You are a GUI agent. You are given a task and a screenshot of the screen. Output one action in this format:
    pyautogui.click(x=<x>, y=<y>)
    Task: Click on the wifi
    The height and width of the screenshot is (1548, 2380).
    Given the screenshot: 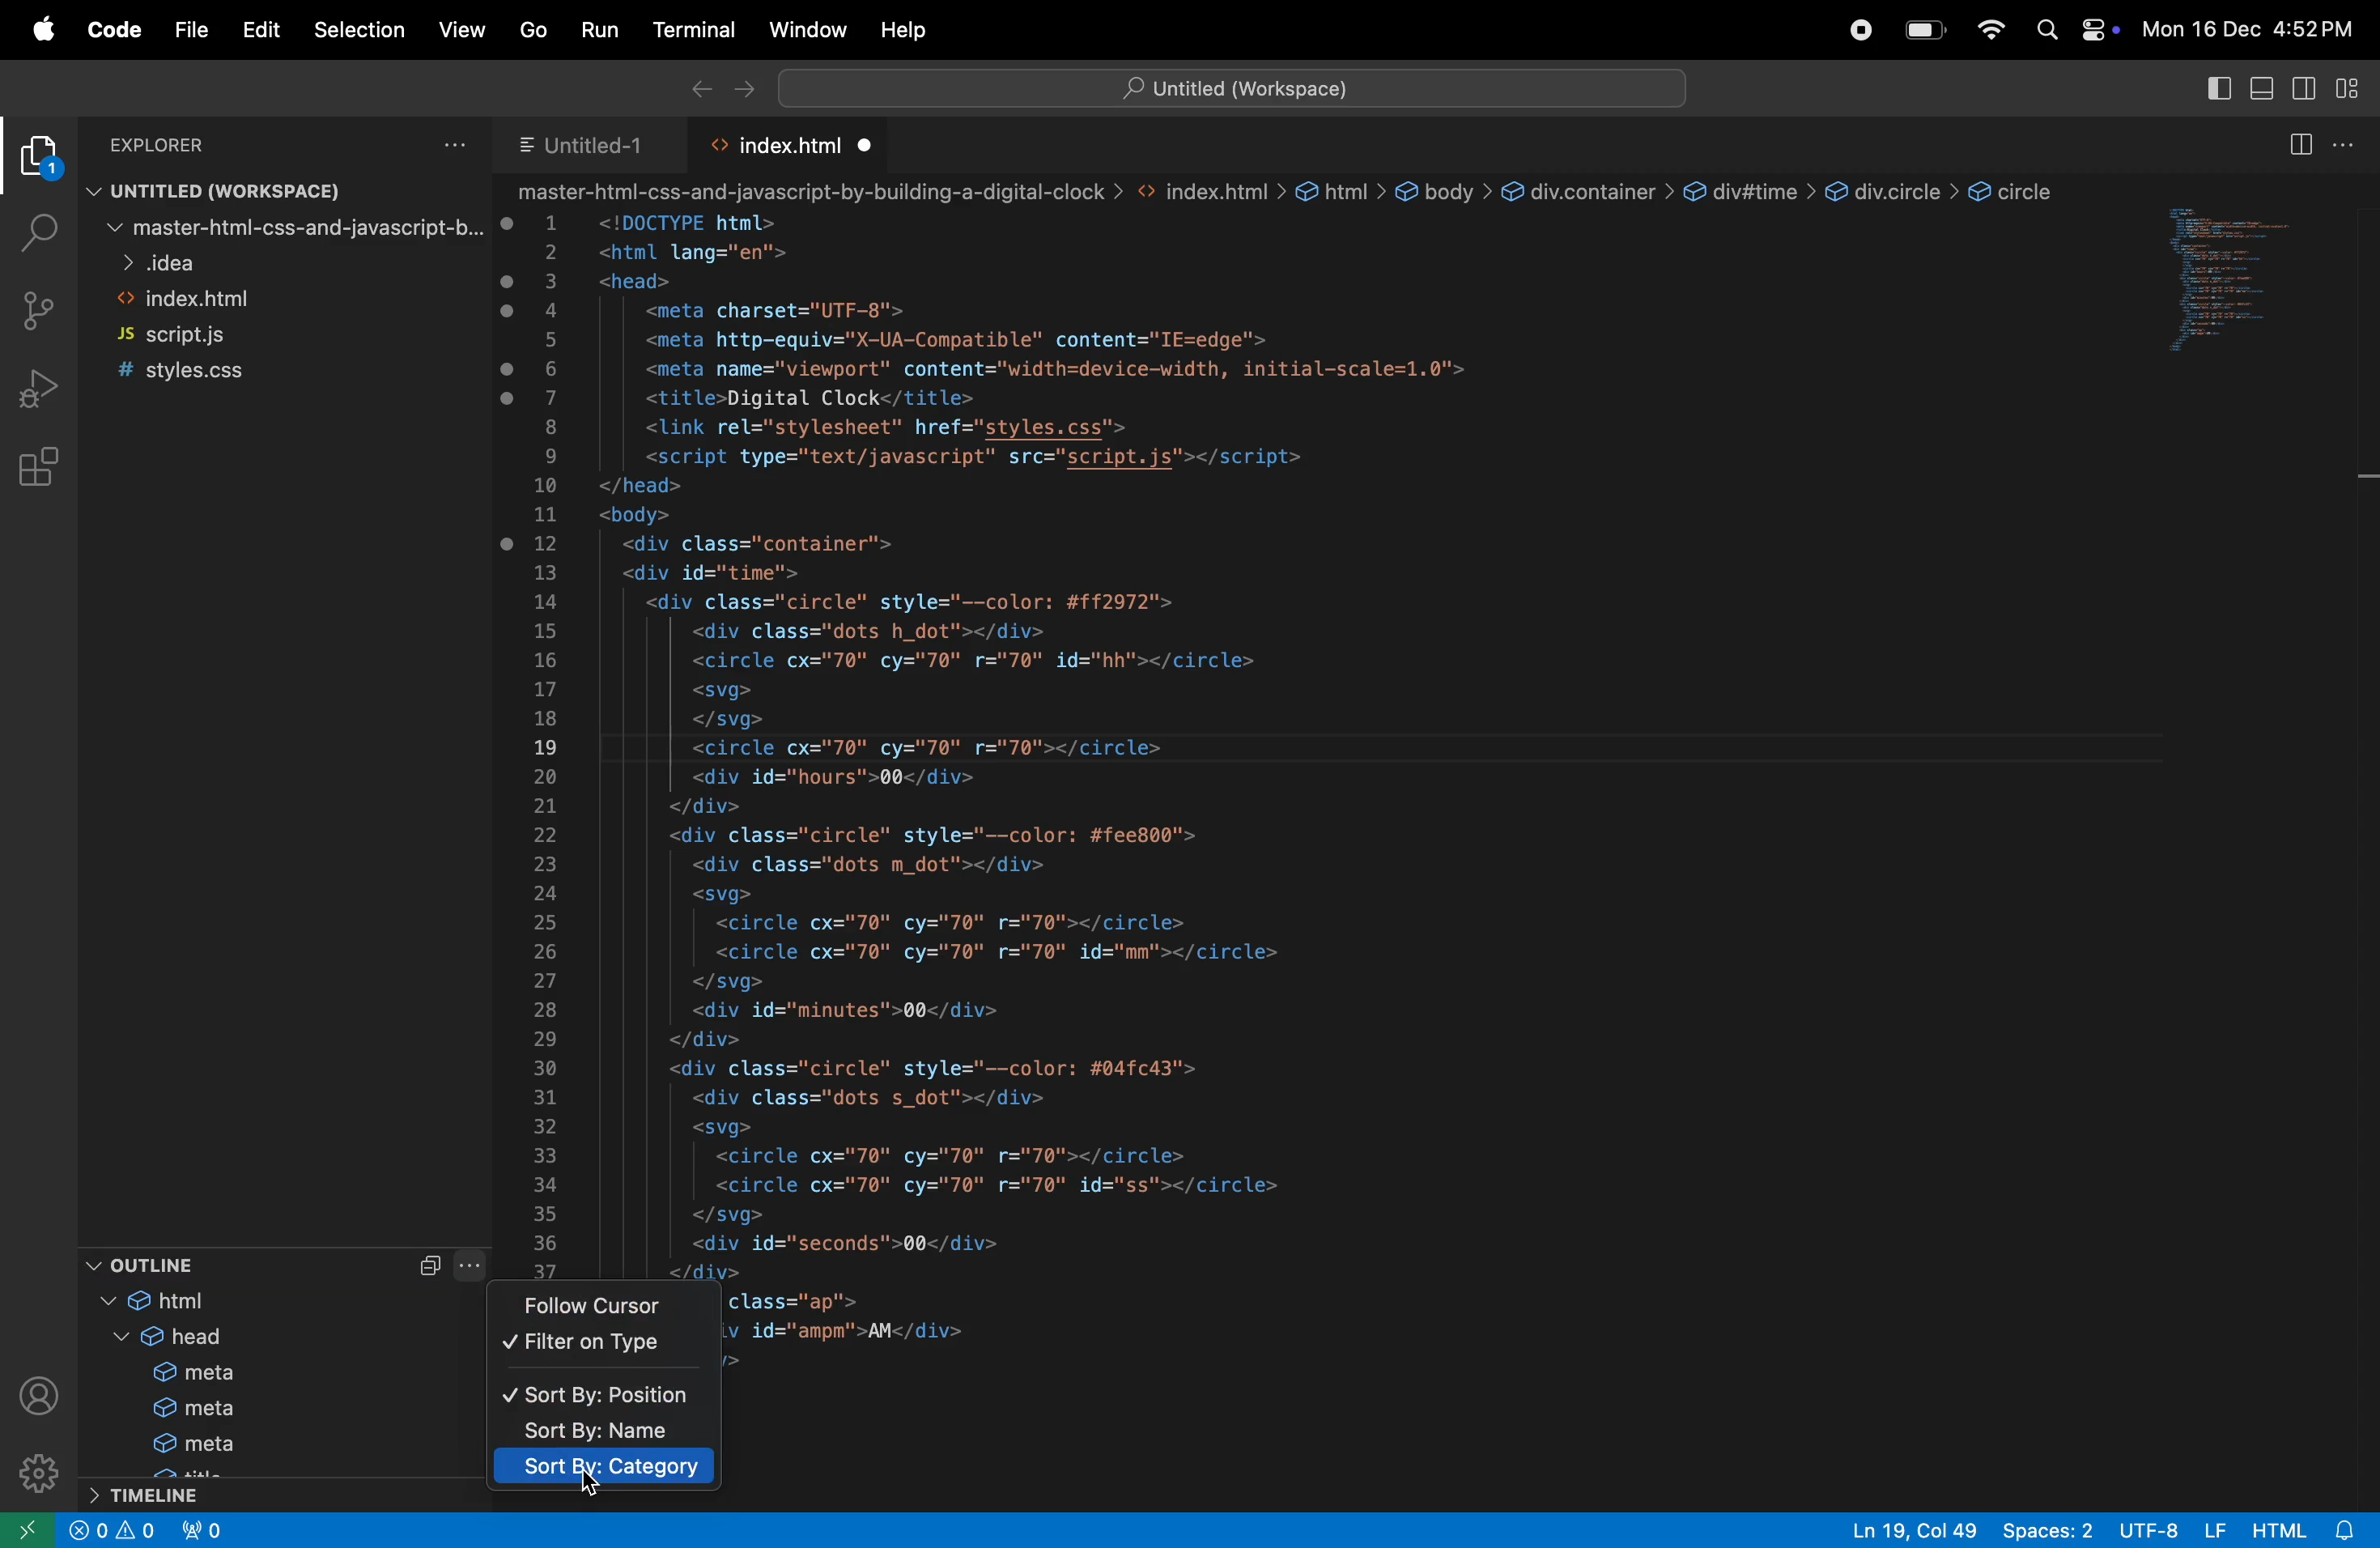 What is the action you would take?
    pyautogui.click(x=1998, y=29)
    